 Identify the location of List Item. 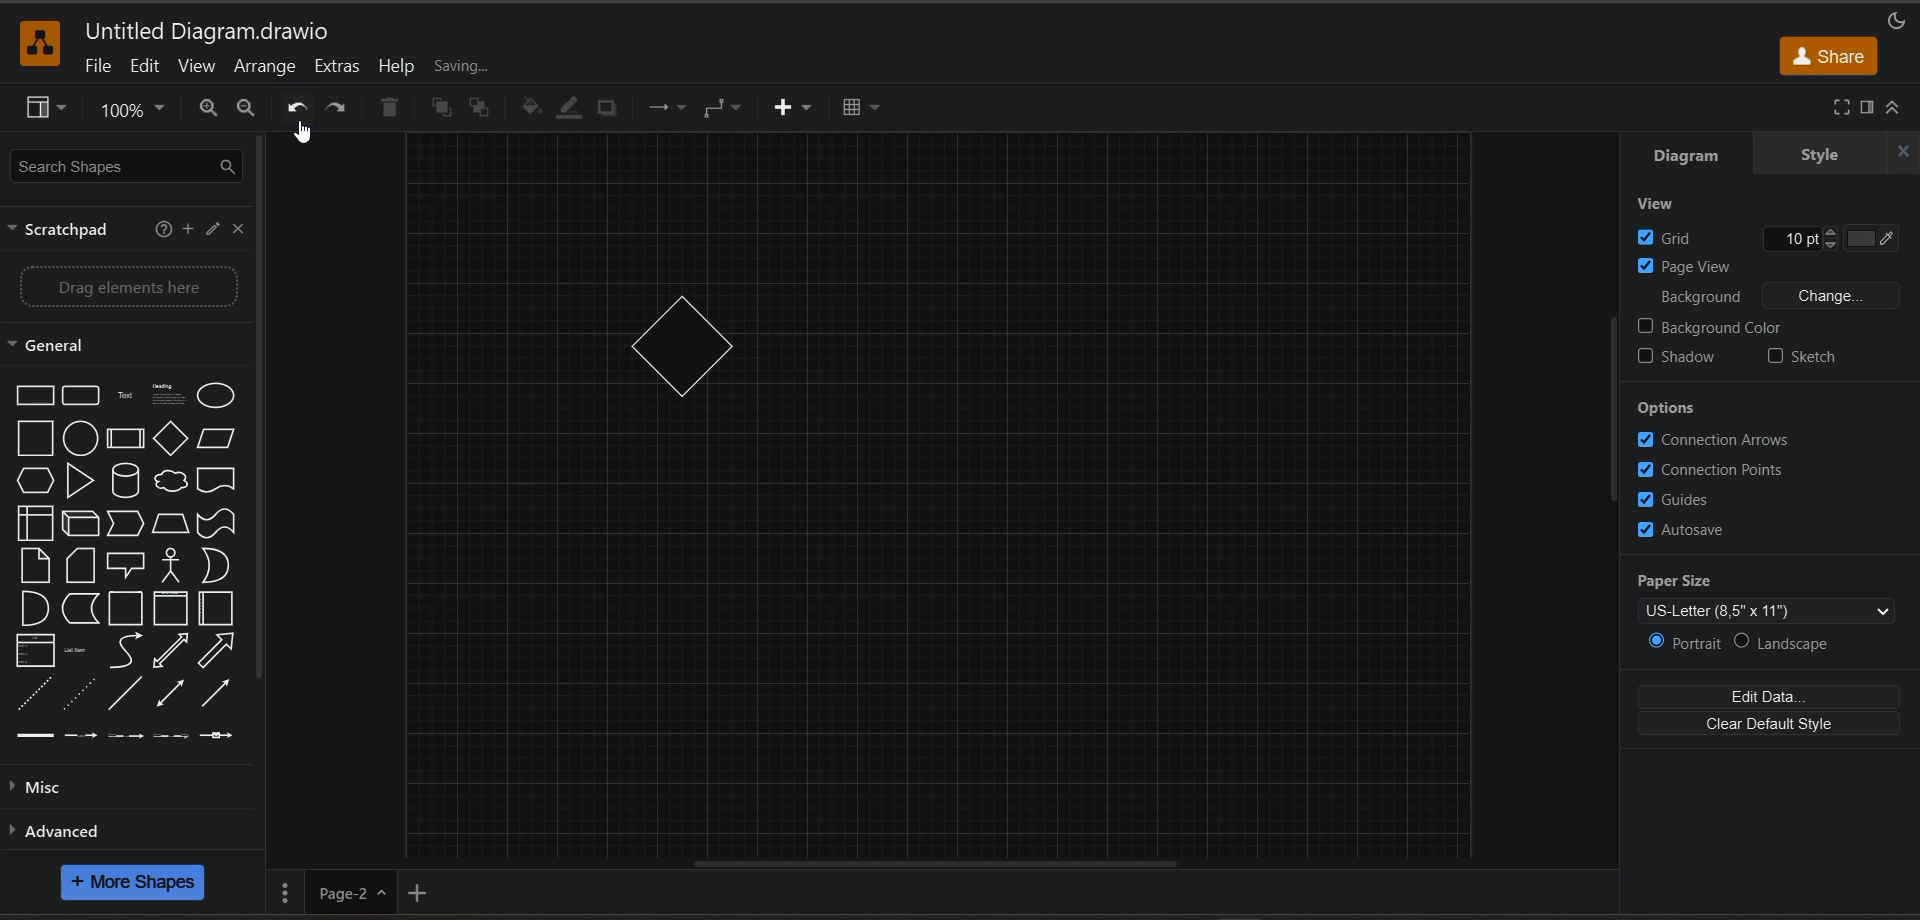
(74, 652).